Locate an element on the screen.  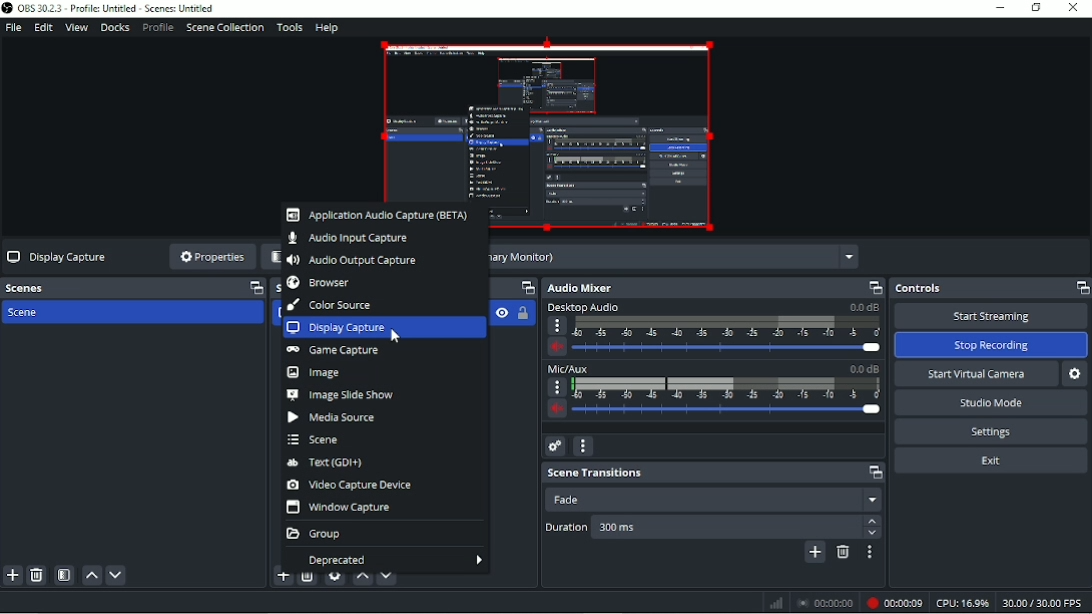
Video capture device is located at coordinates (350, 485).